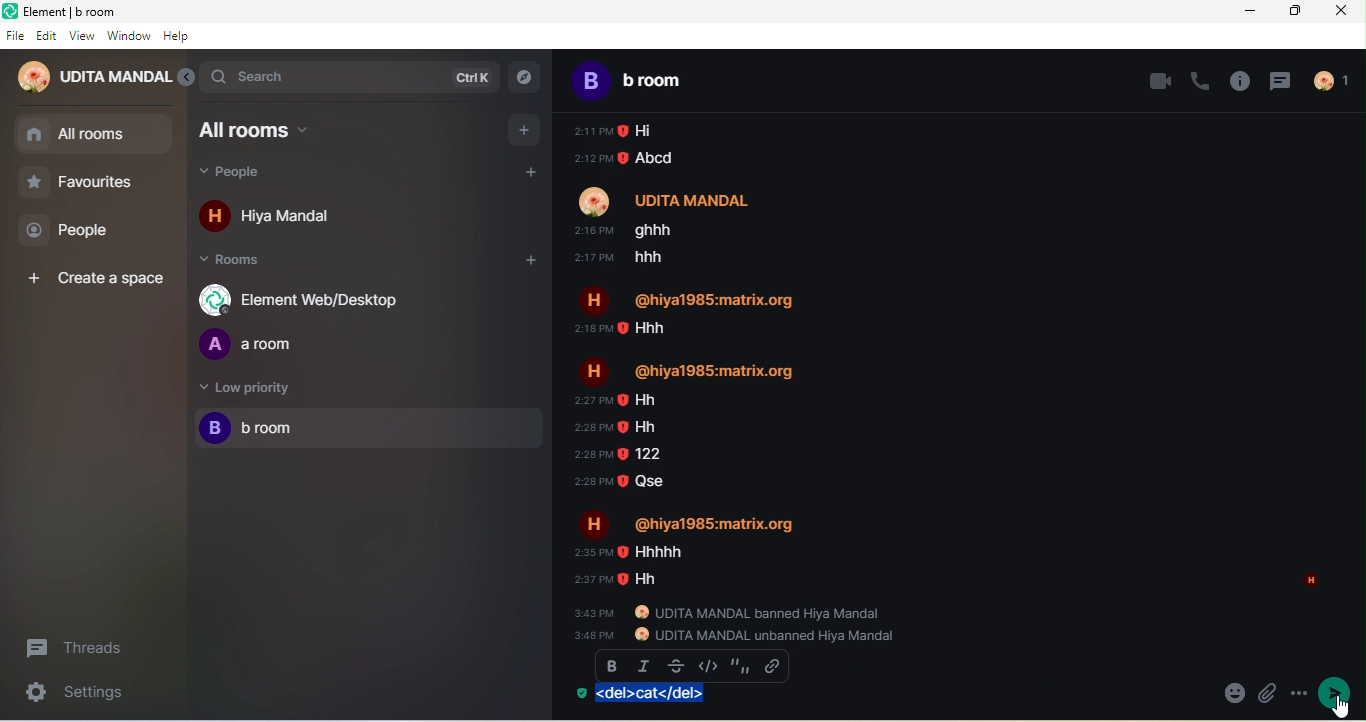 The height and width of the screenshot is (722, 1366). I want to click on emoji, so click(1267, 695).